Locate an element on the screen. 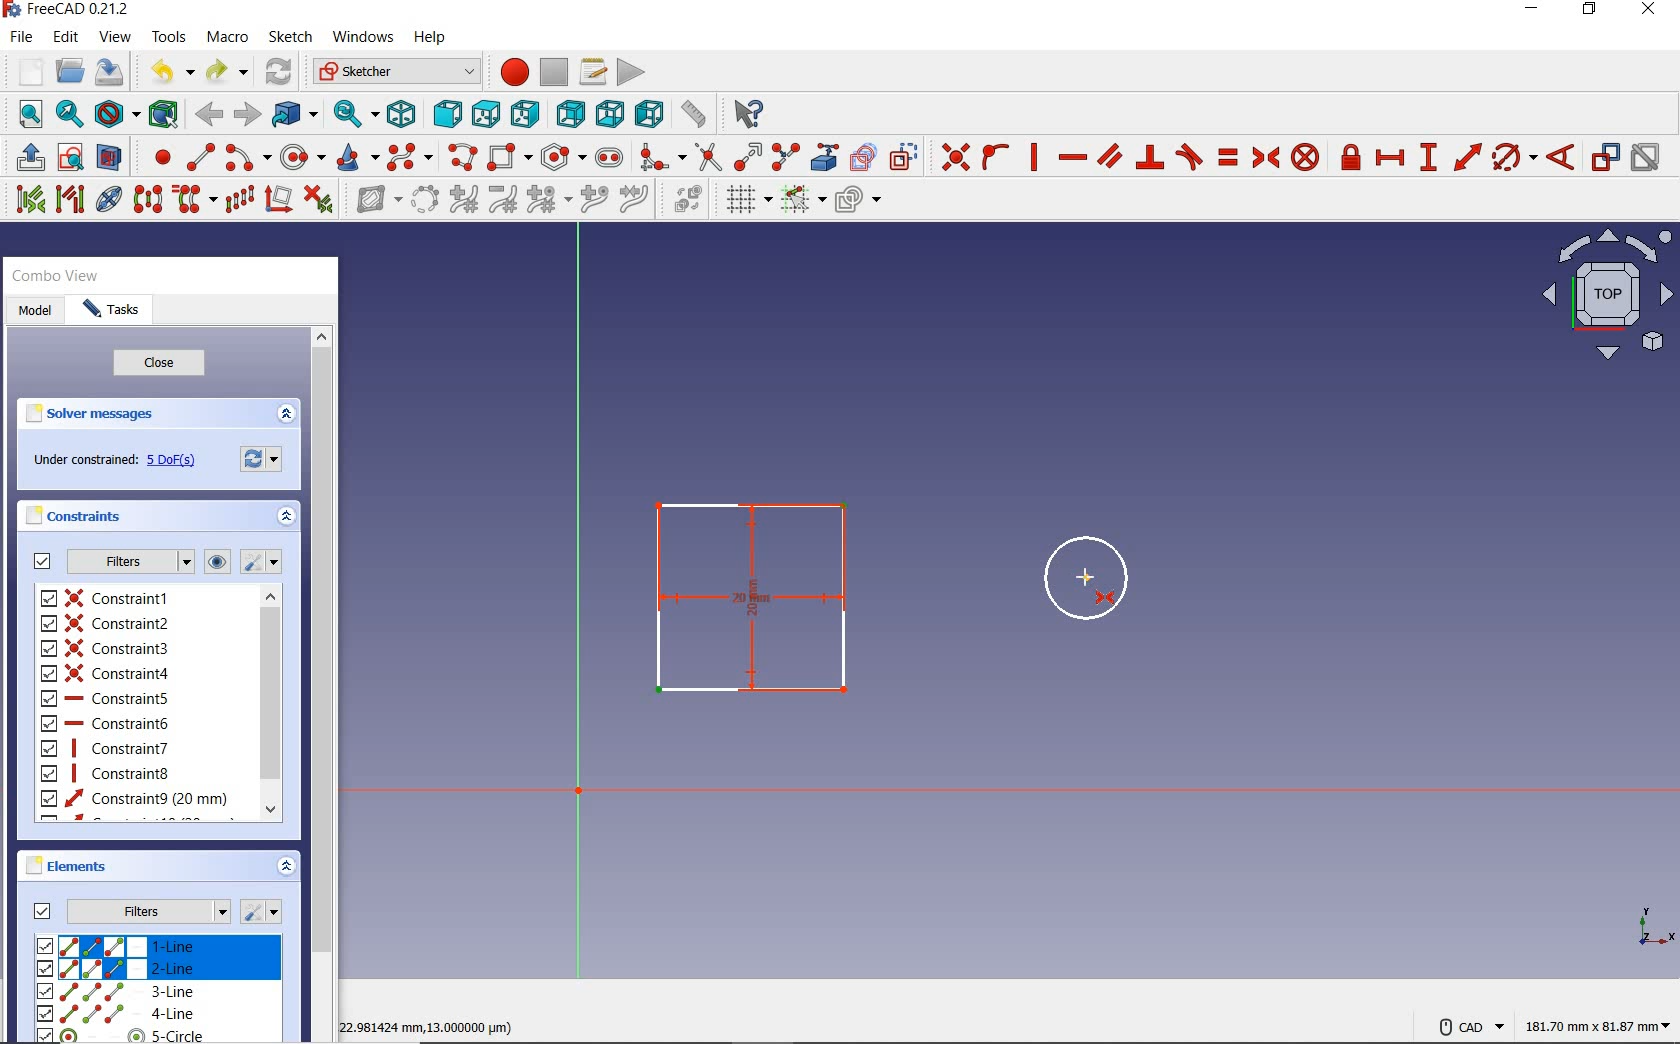  stop macro recording is located at coordinates (555, 71).